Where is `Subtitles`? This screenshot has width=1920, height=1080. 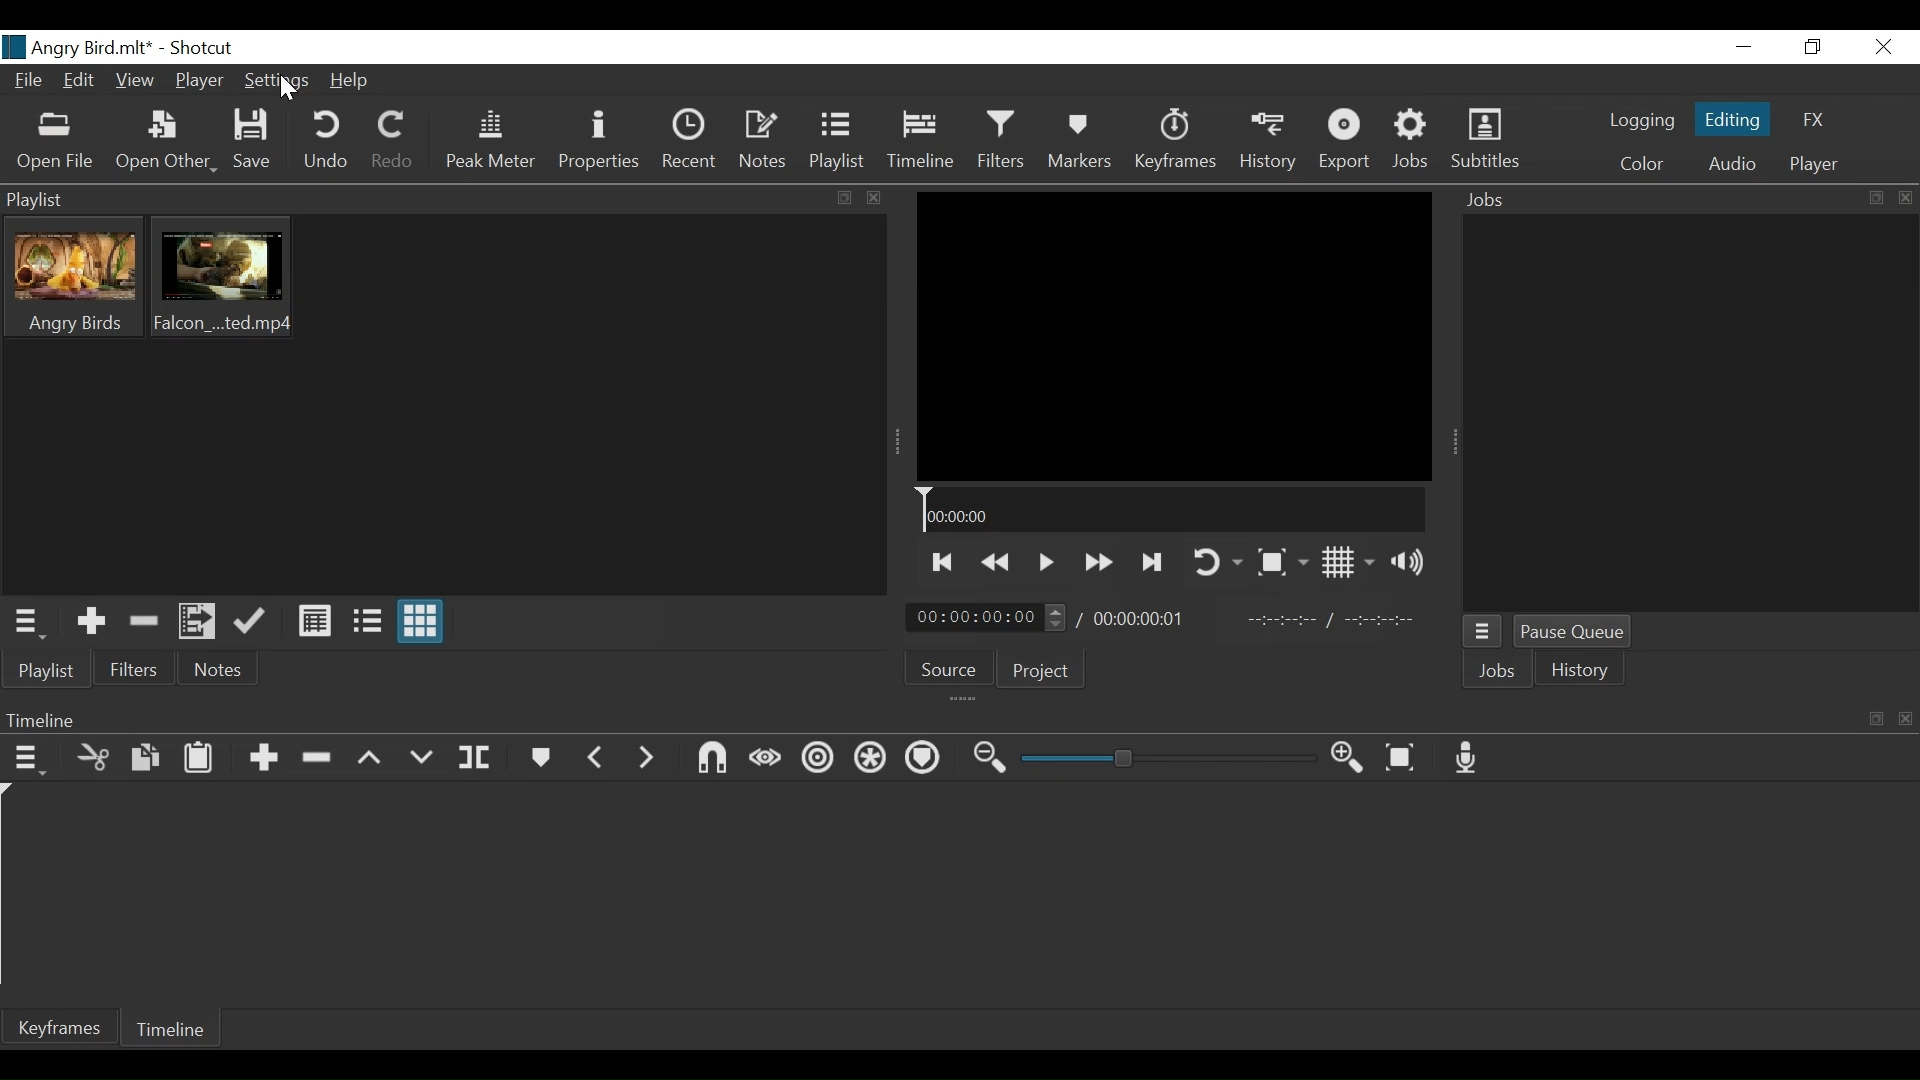
Subtitles is located at coordinates (1486, 140).